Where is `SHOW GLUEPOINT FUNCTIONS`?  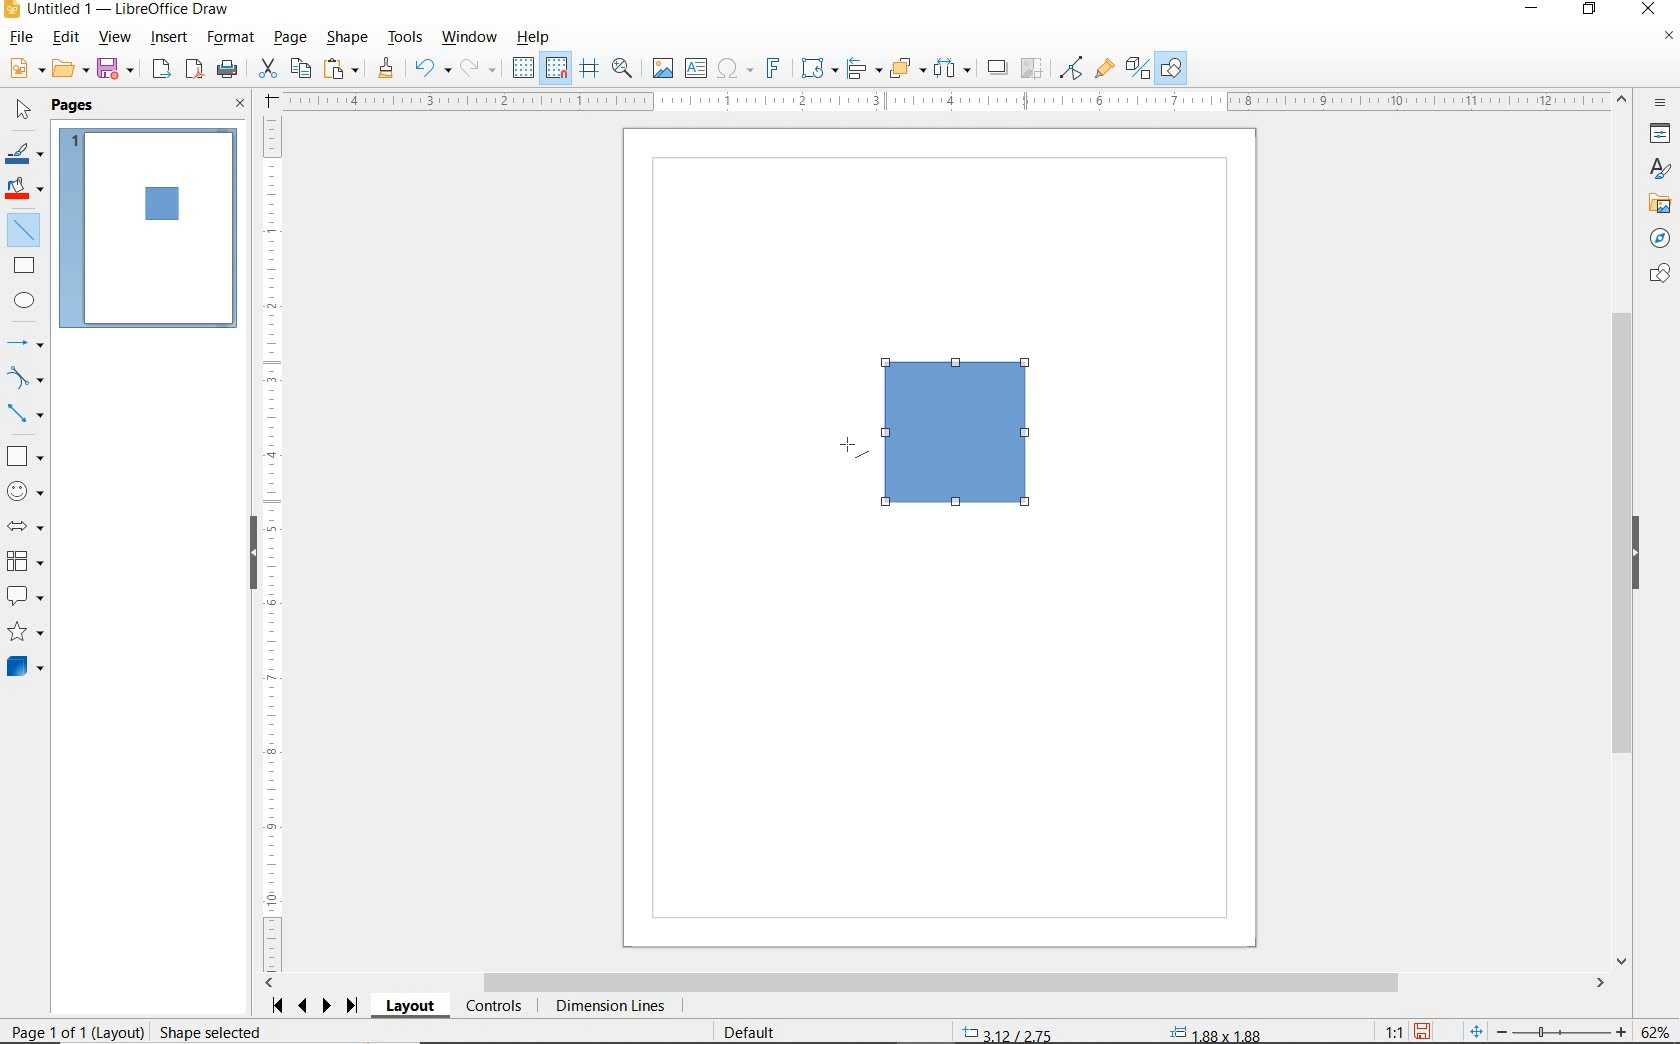
SHOW GLUEPOINT FUNCTIONS is located at coordinates (1103, 67).